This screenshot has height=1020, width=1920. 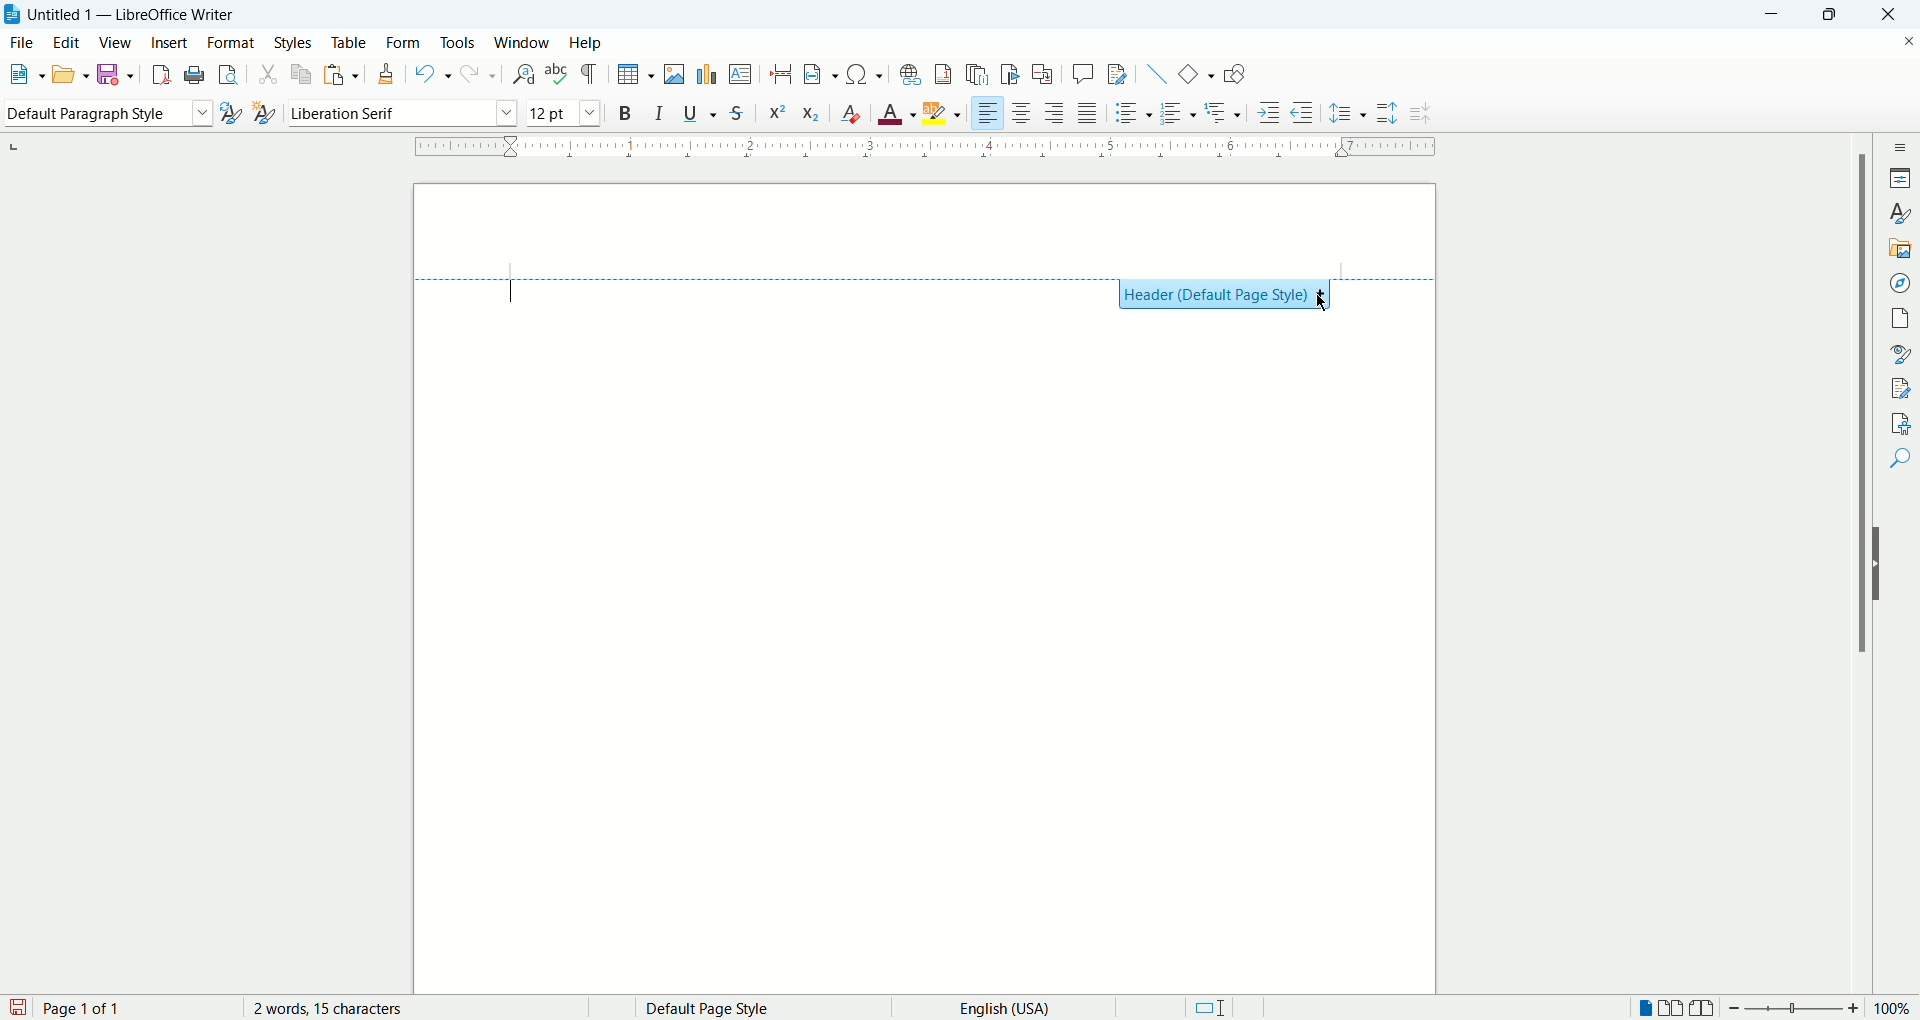 I want to click on tools, so click(x=459, y=43).